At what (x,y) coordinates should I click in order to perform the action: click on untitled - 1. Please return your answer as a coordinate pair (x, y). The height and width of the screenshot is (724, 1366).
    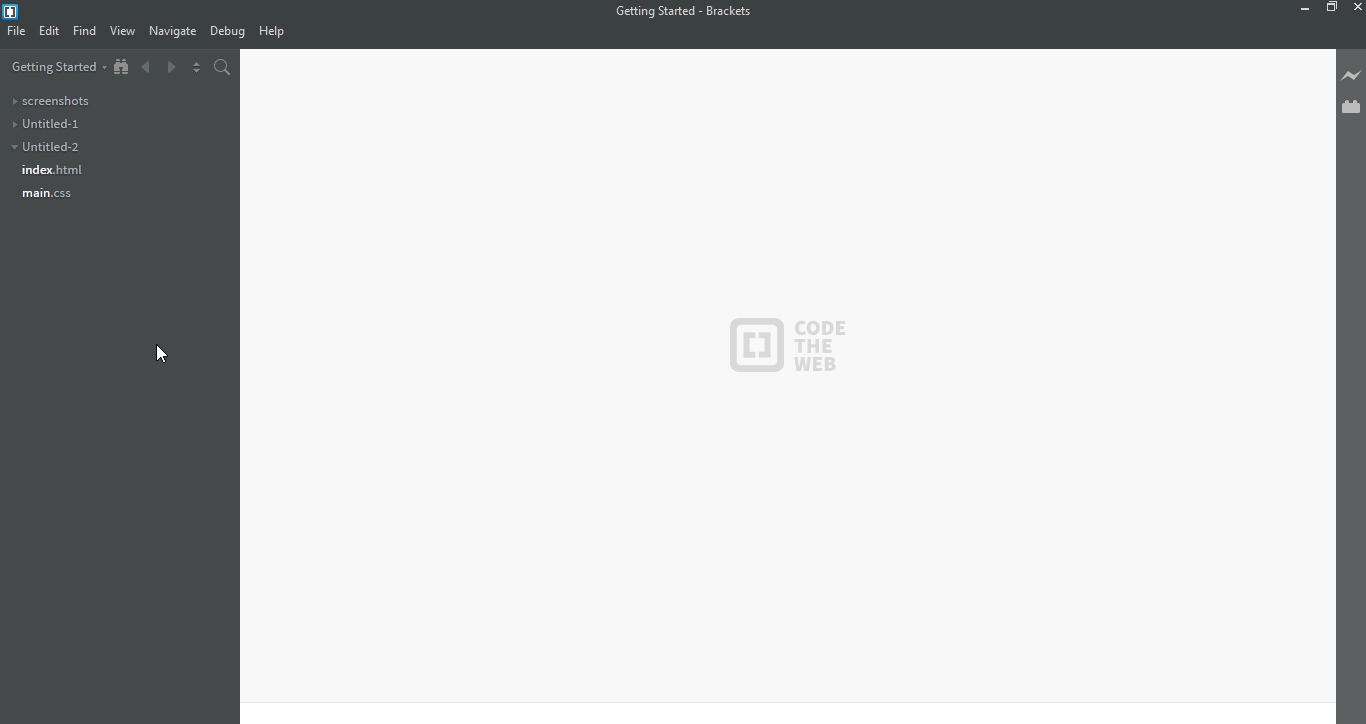
    Looking at the image, I should click on (63, 123).